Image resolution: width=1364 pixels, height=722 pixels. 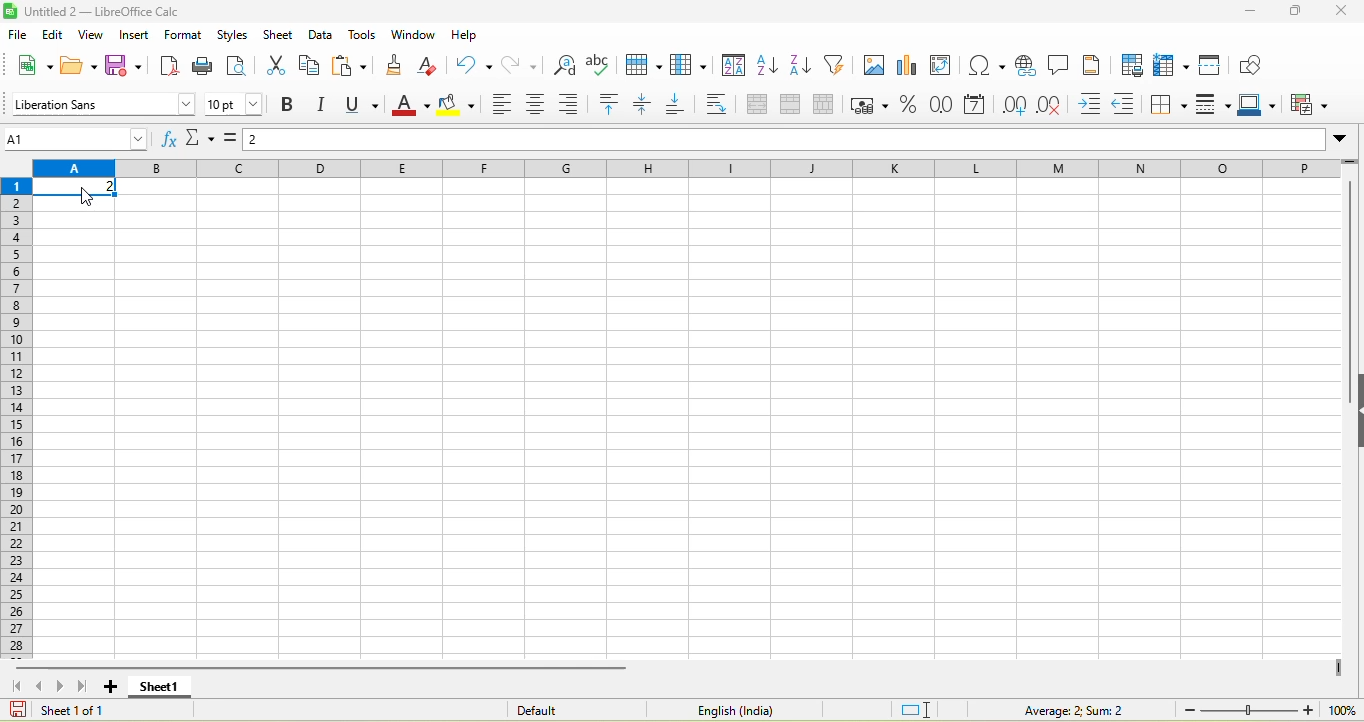 What do you see at coordinates (64, 685) in the screenshot?
I see `scroll to next sheet` at bounding box center [64, 685].